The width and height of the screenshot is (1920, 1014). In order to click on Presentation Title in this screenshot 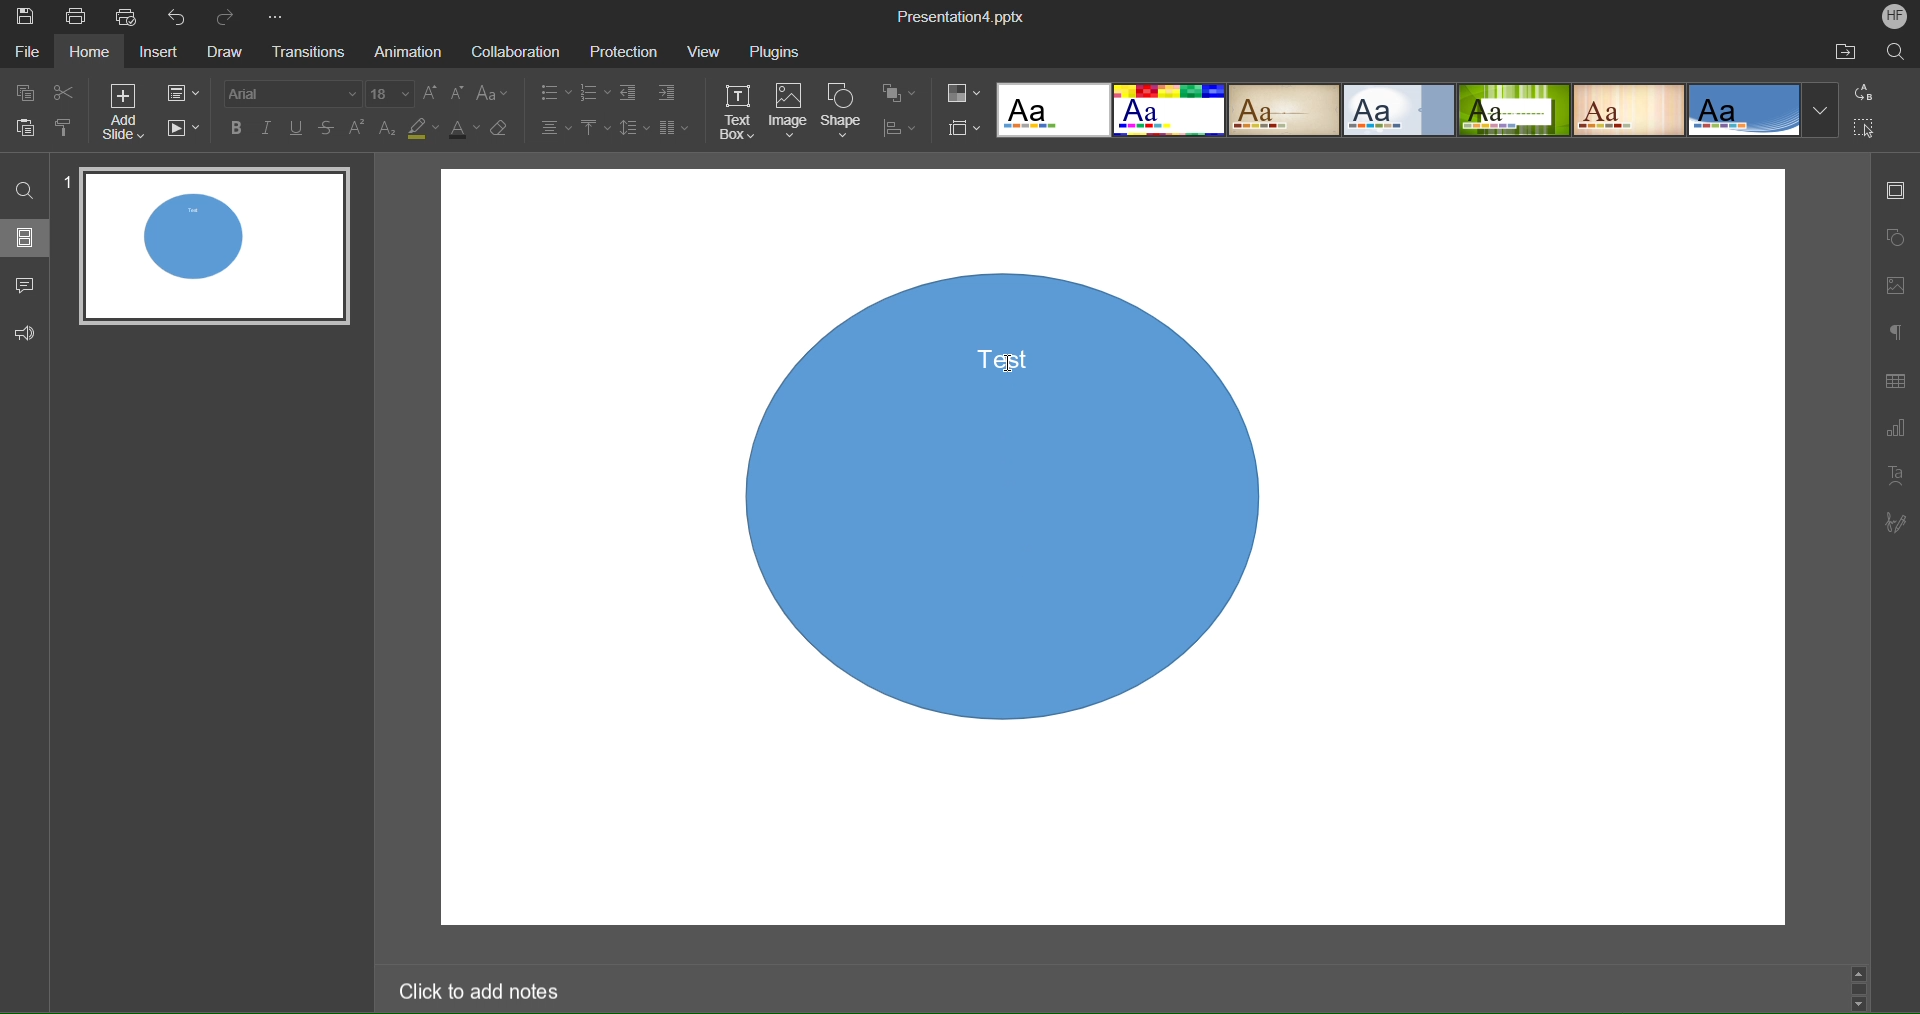, I will do `click(970, 16)`.